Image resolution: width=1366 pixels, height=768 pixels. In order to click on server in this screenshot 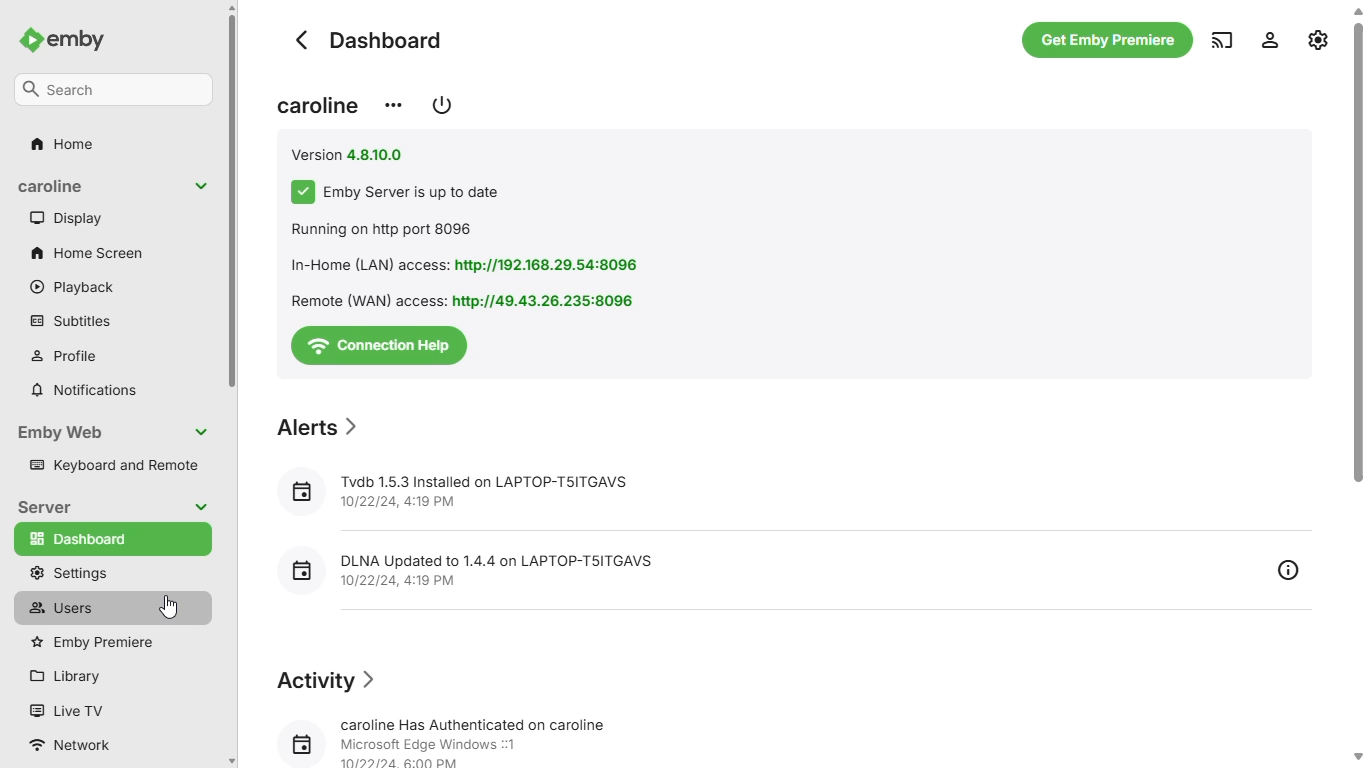, I will do `click(115, 508)`.